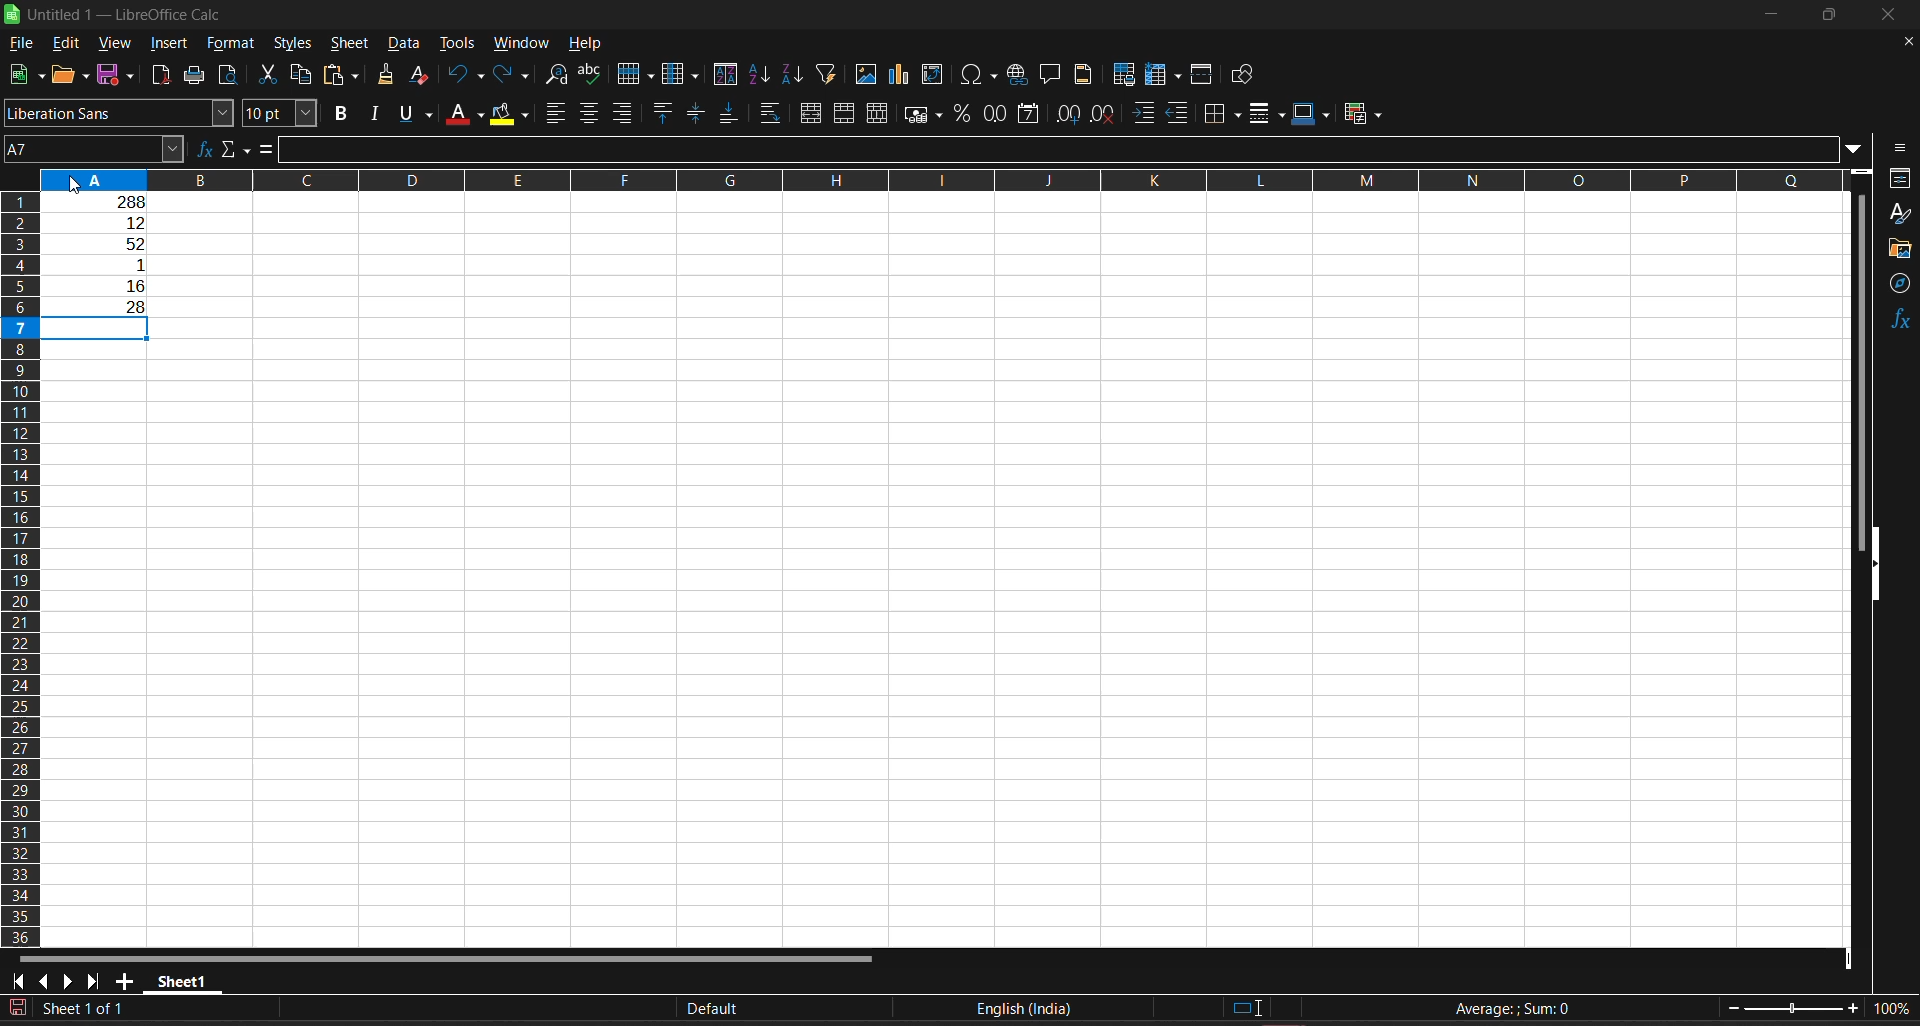 Image resolution: width=1920 pixels, height=1026 pixels. What do you see at coordinates (1026, 114) in the screenshot?
I see `format as date` at bounding box center [1026, 114].